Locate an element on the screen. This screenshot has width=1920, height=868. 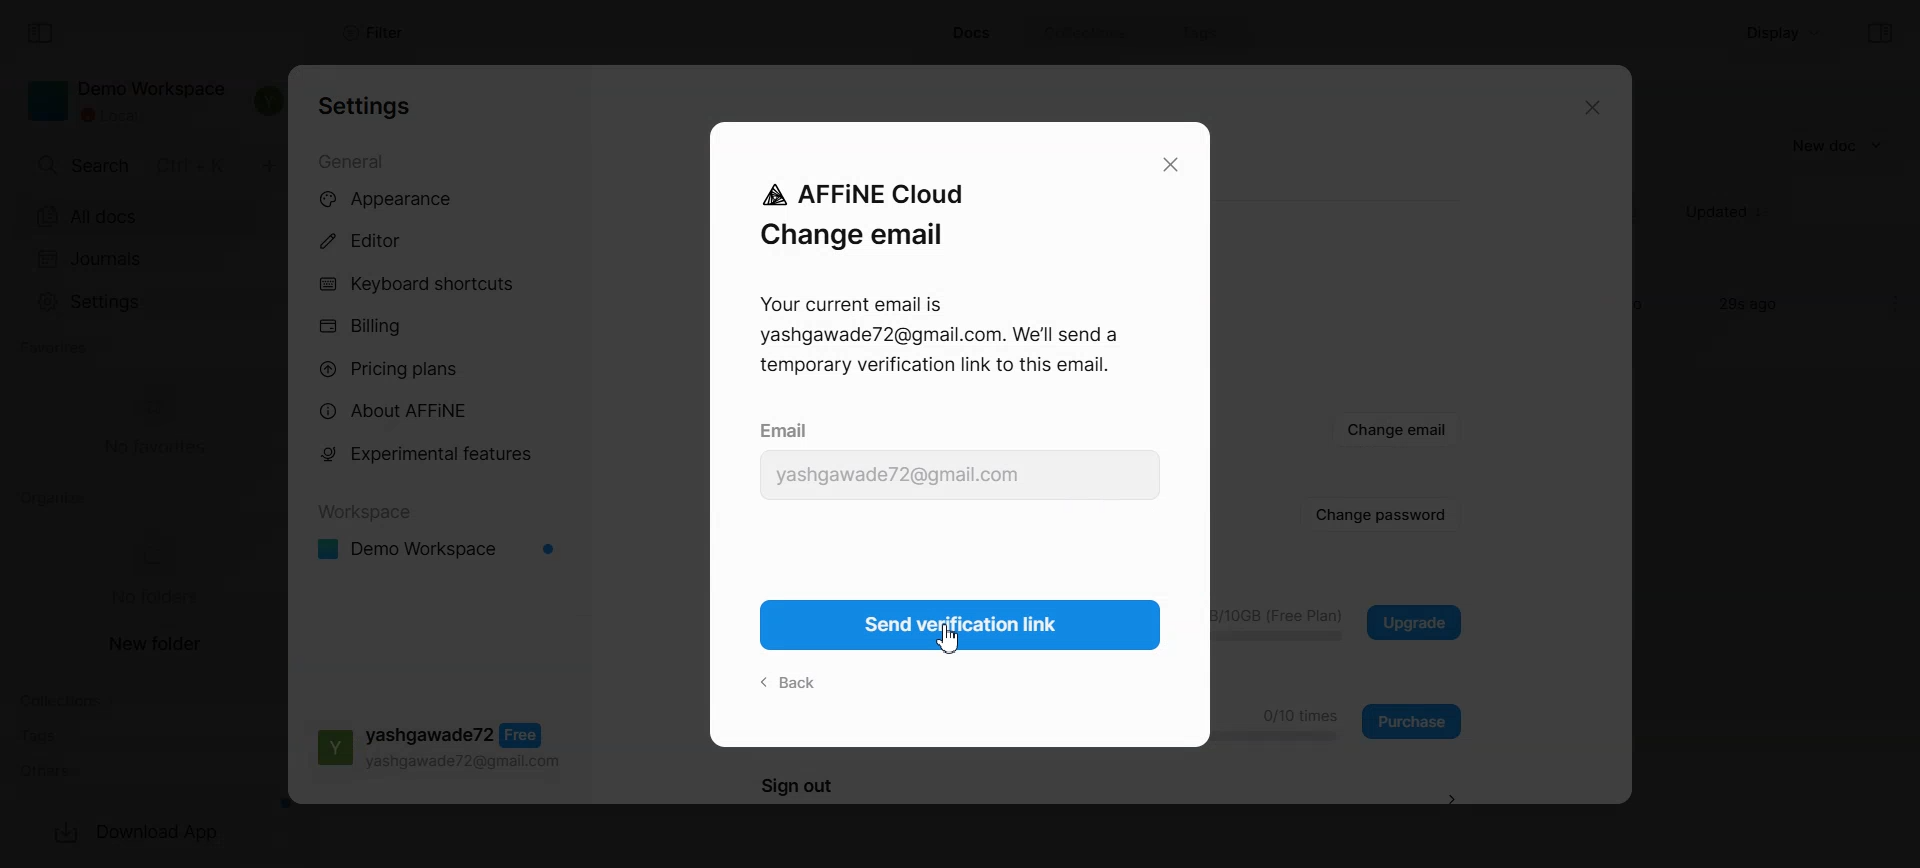
Affine cloud storage upgrade is located at coordinates (1414, 621).